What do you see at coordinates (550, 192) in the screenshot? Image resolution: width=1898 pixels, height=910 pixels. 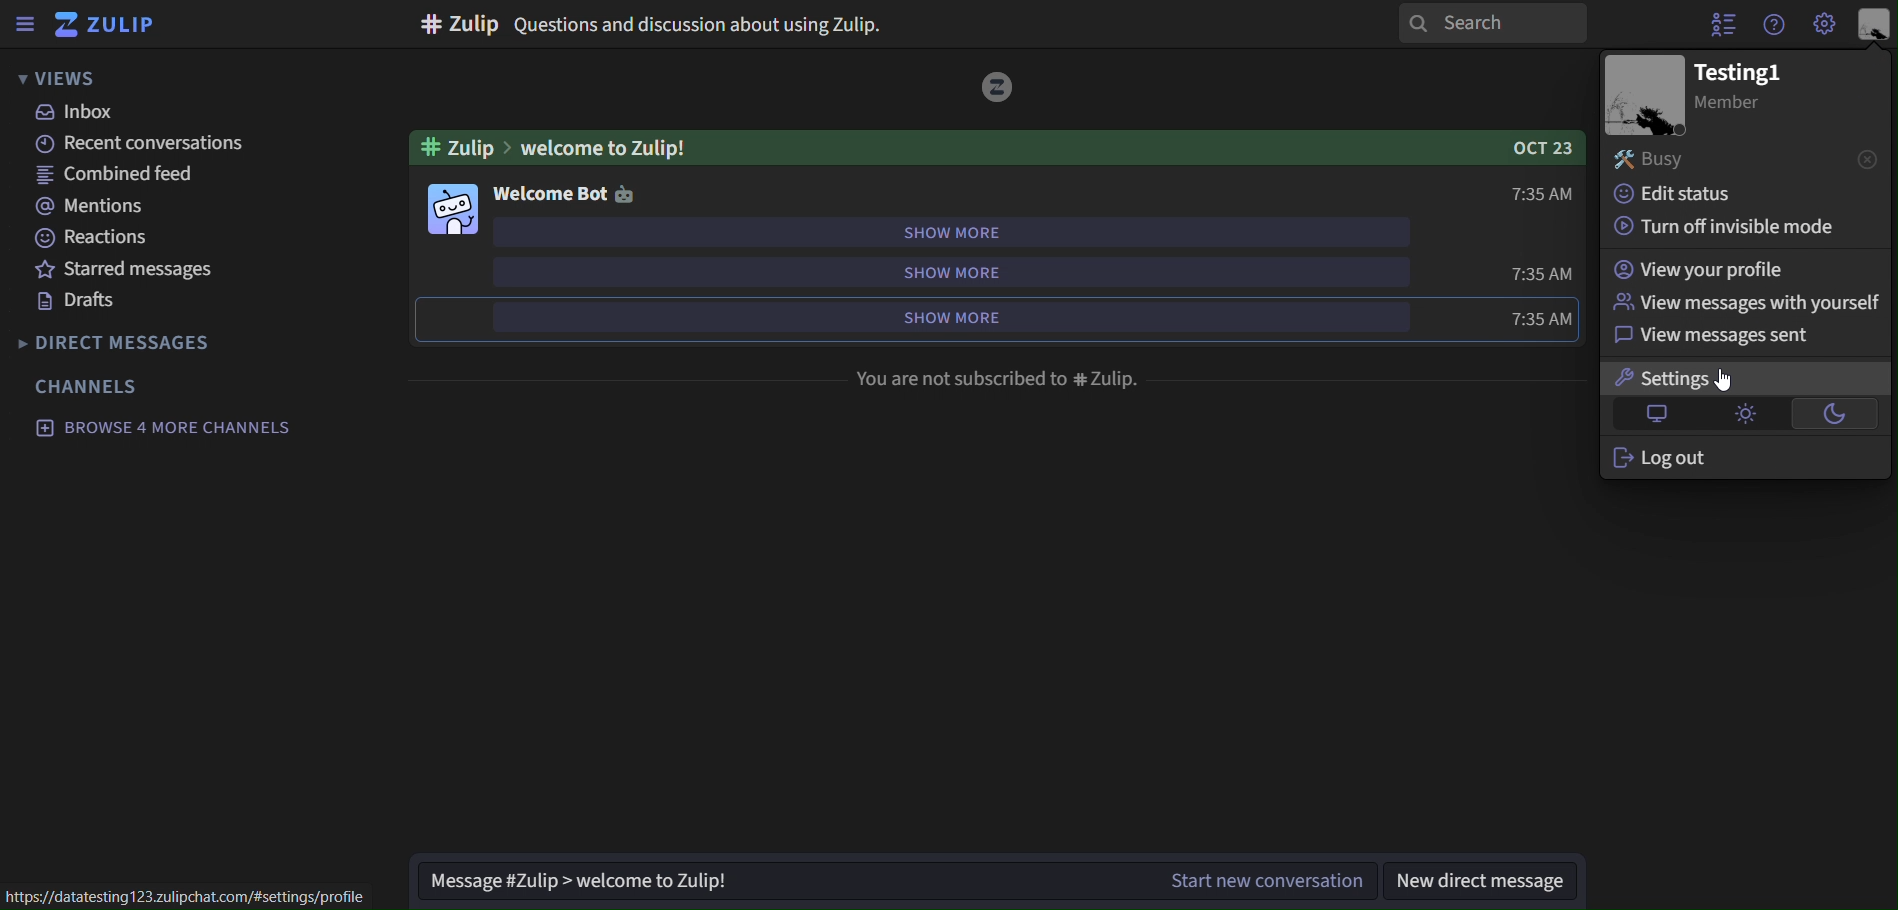 I see `welcome bot` at bounding box center [550, 192].